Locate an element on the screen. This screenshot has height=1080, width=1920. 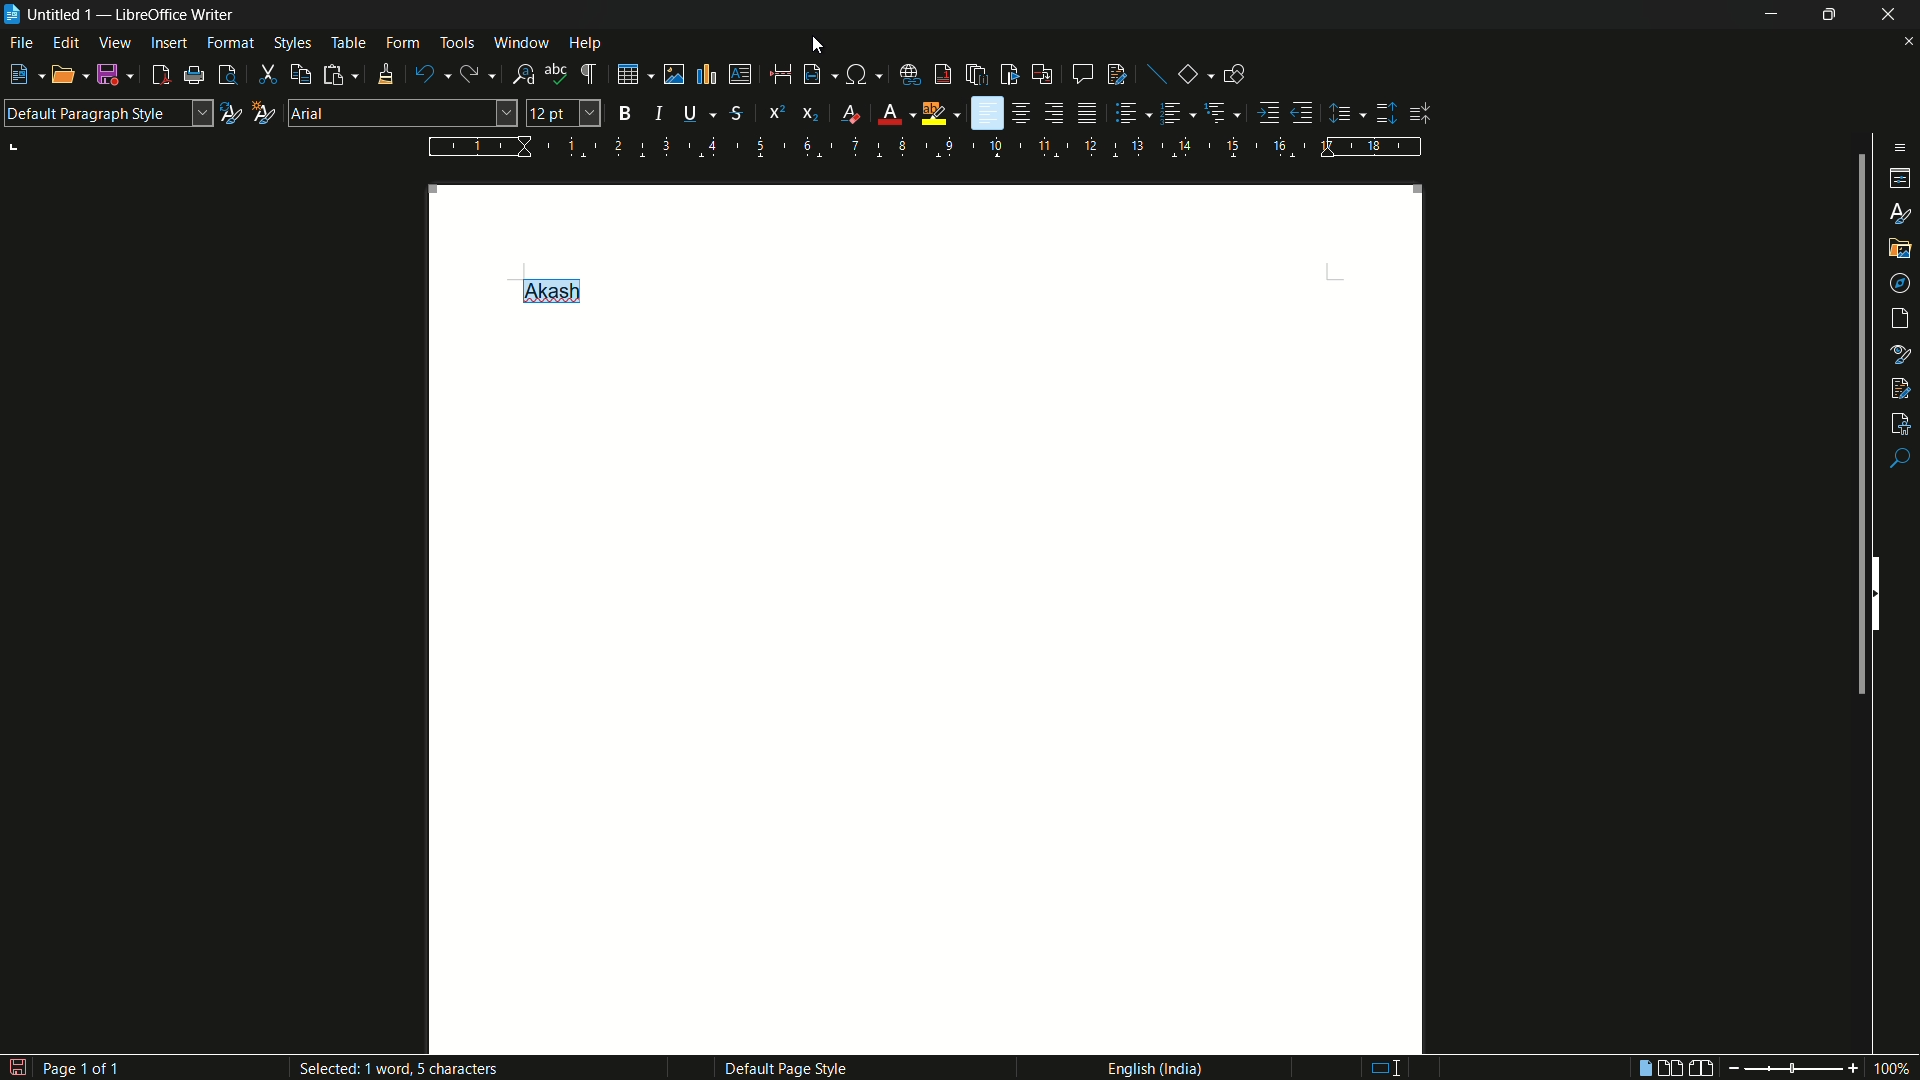
toggle formatting marks is located at coordinates (590, 75).